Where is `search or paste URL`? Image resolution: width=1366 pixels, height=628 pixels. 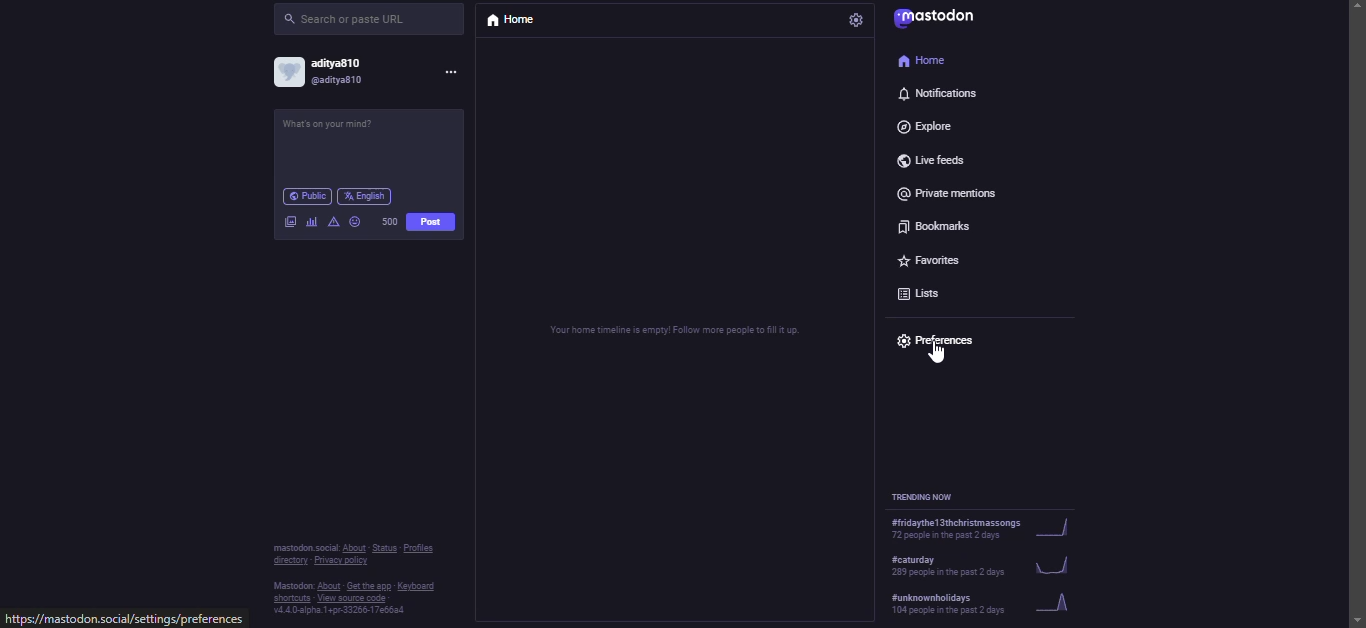
search or paste URL is located at coordinates (372, 21).